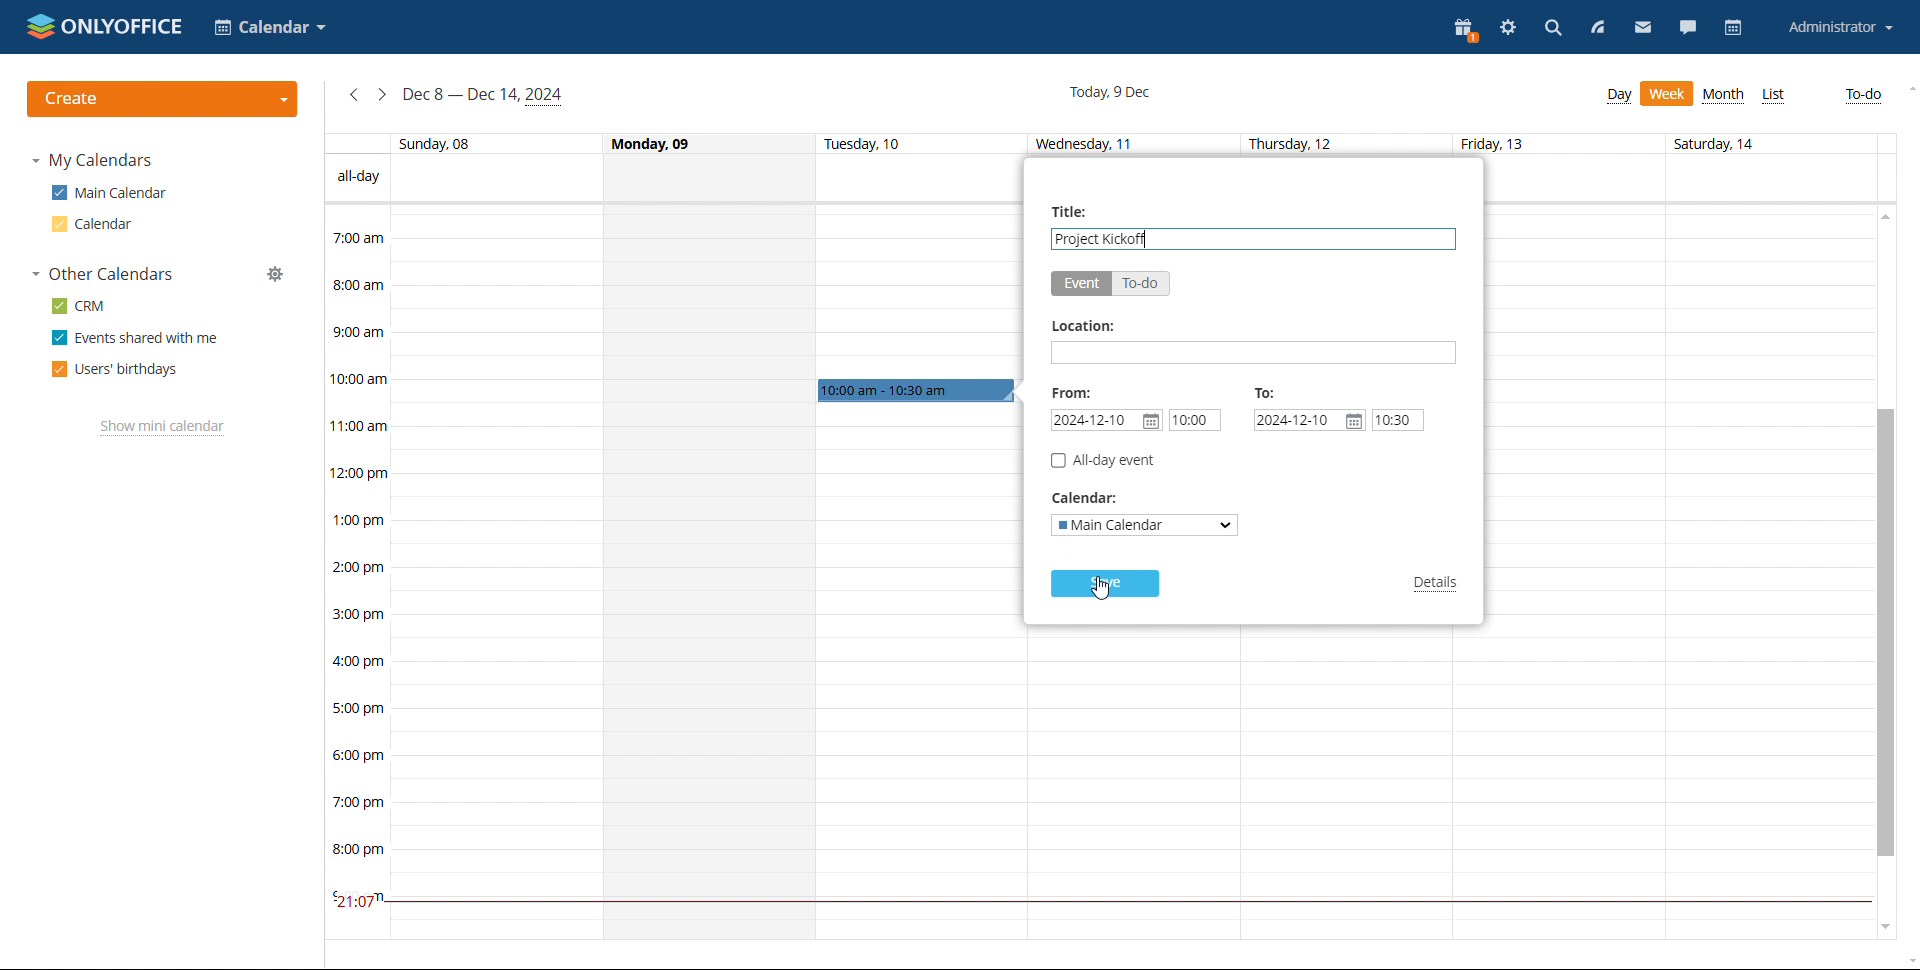  What do you see at coordinates (1081, 284) in the screenshot?
I see `event` at bounding box center [1081, 284].